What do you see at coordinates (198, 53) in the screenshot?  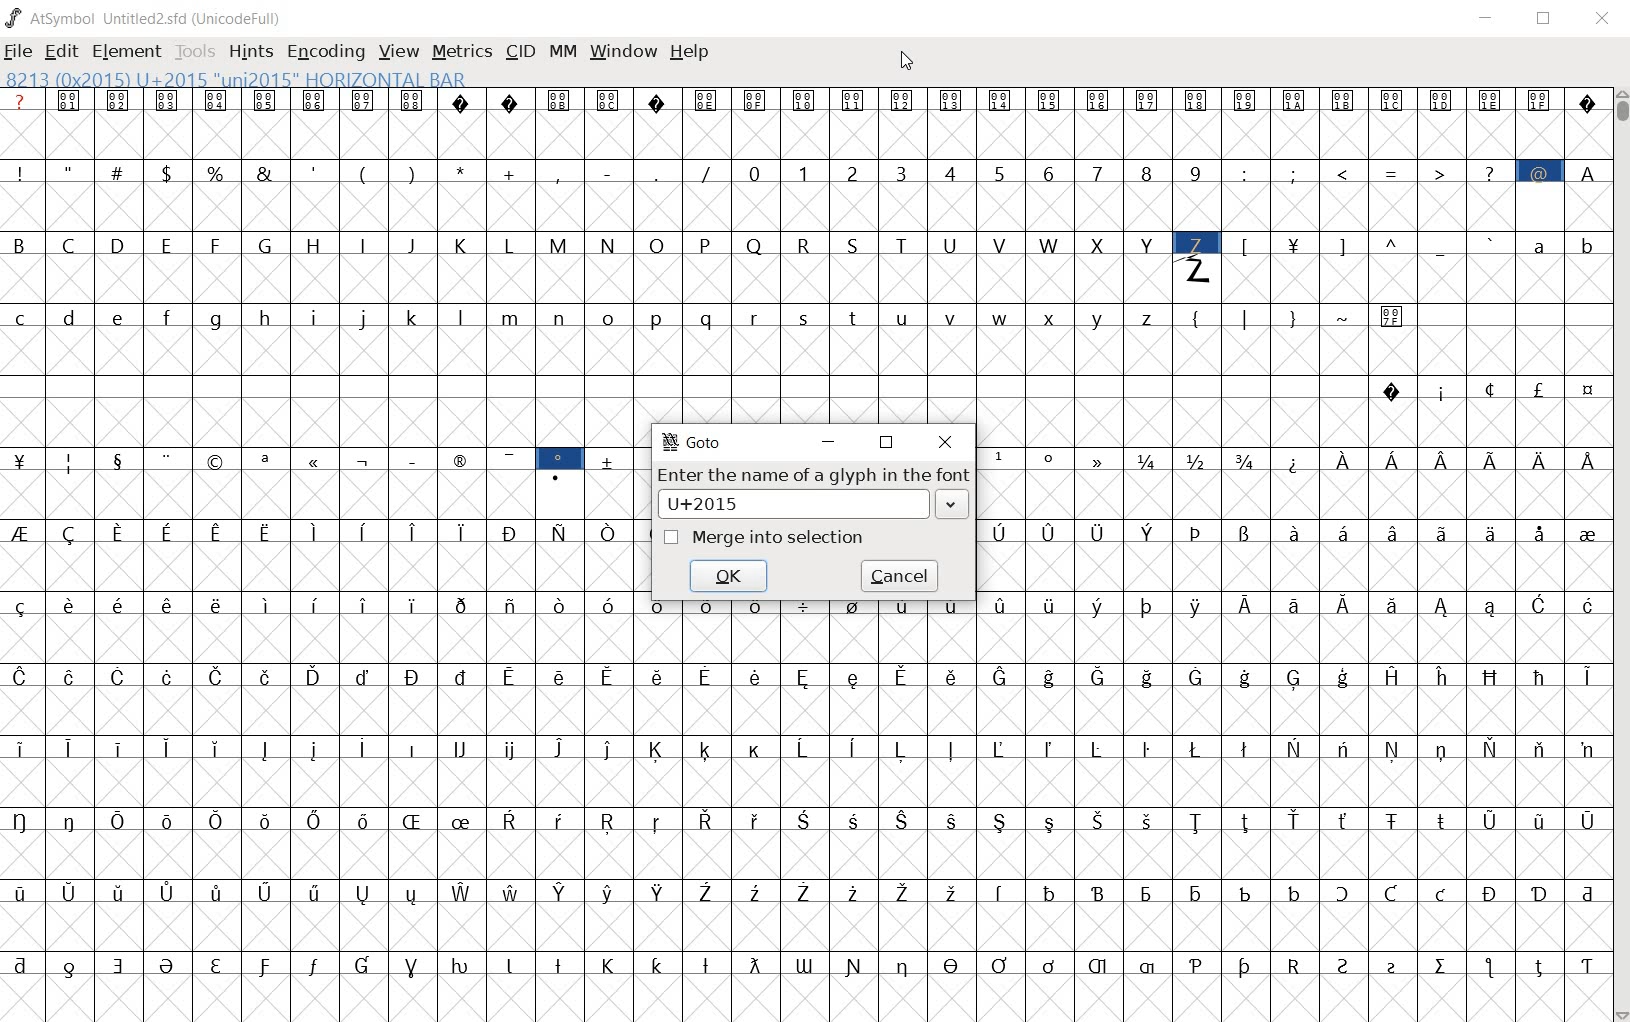 I see `TOOLS` at bounding box center [198, 53].